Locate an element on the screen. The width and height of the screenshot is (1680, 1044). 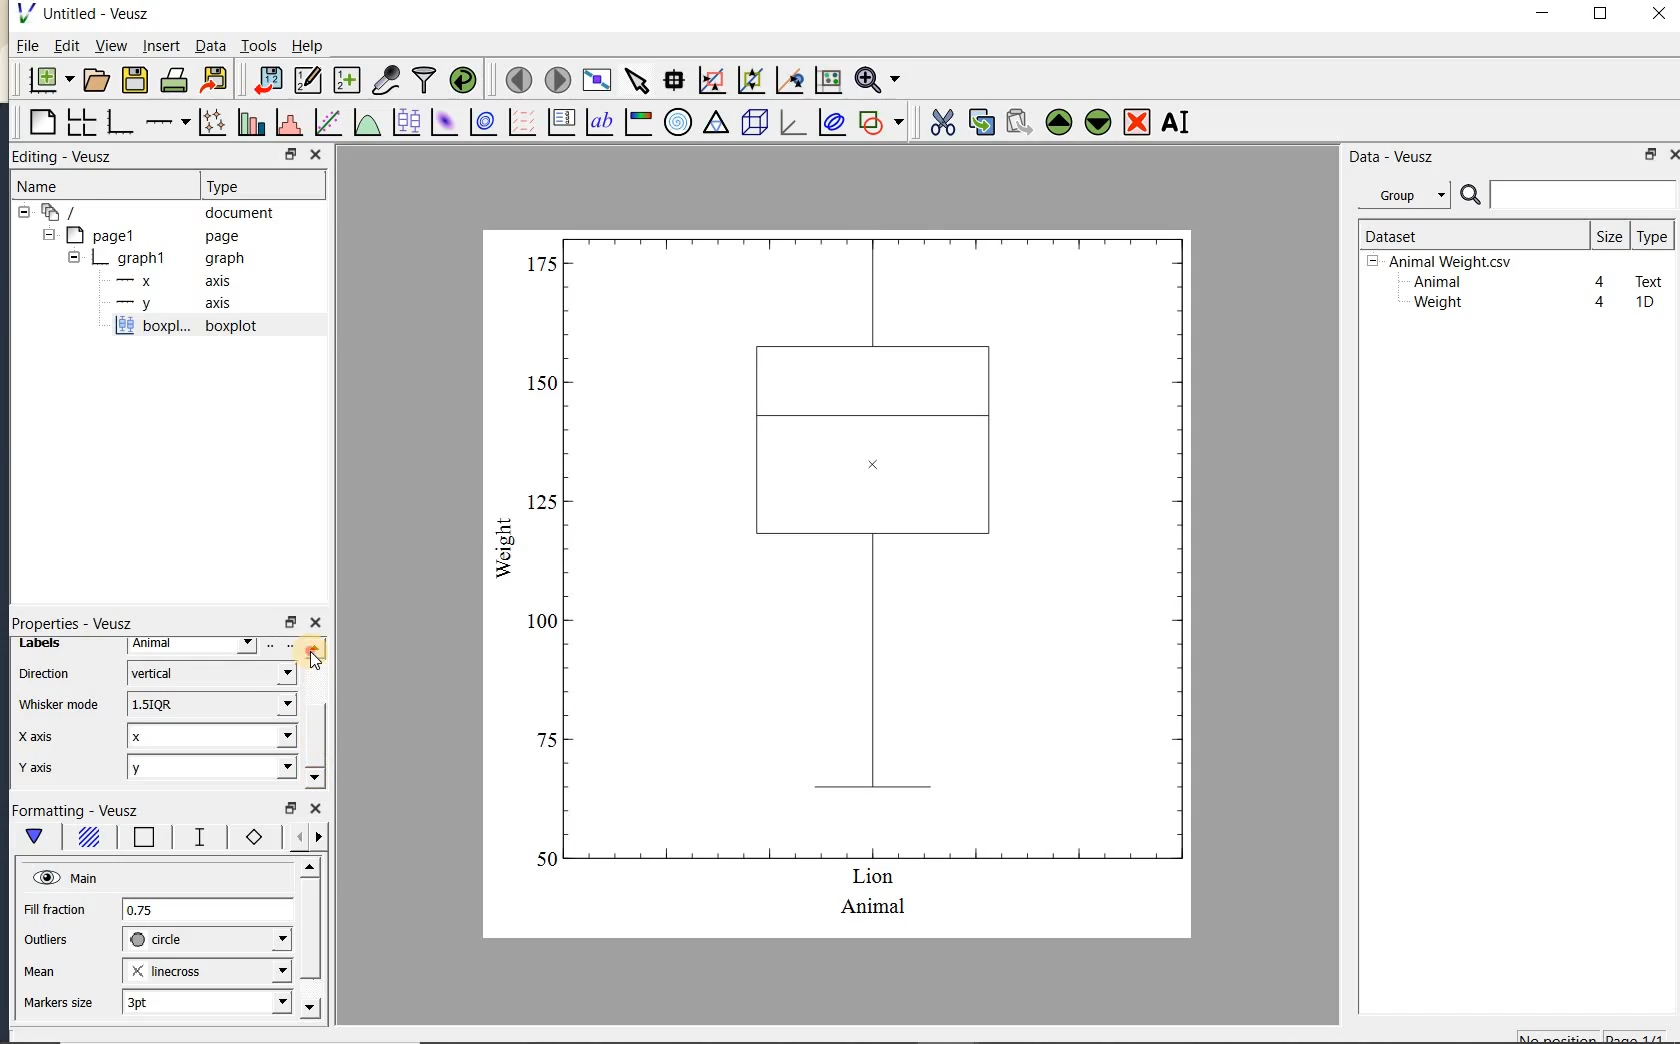
Data - Veusz is located at coordinates (1409, 196).